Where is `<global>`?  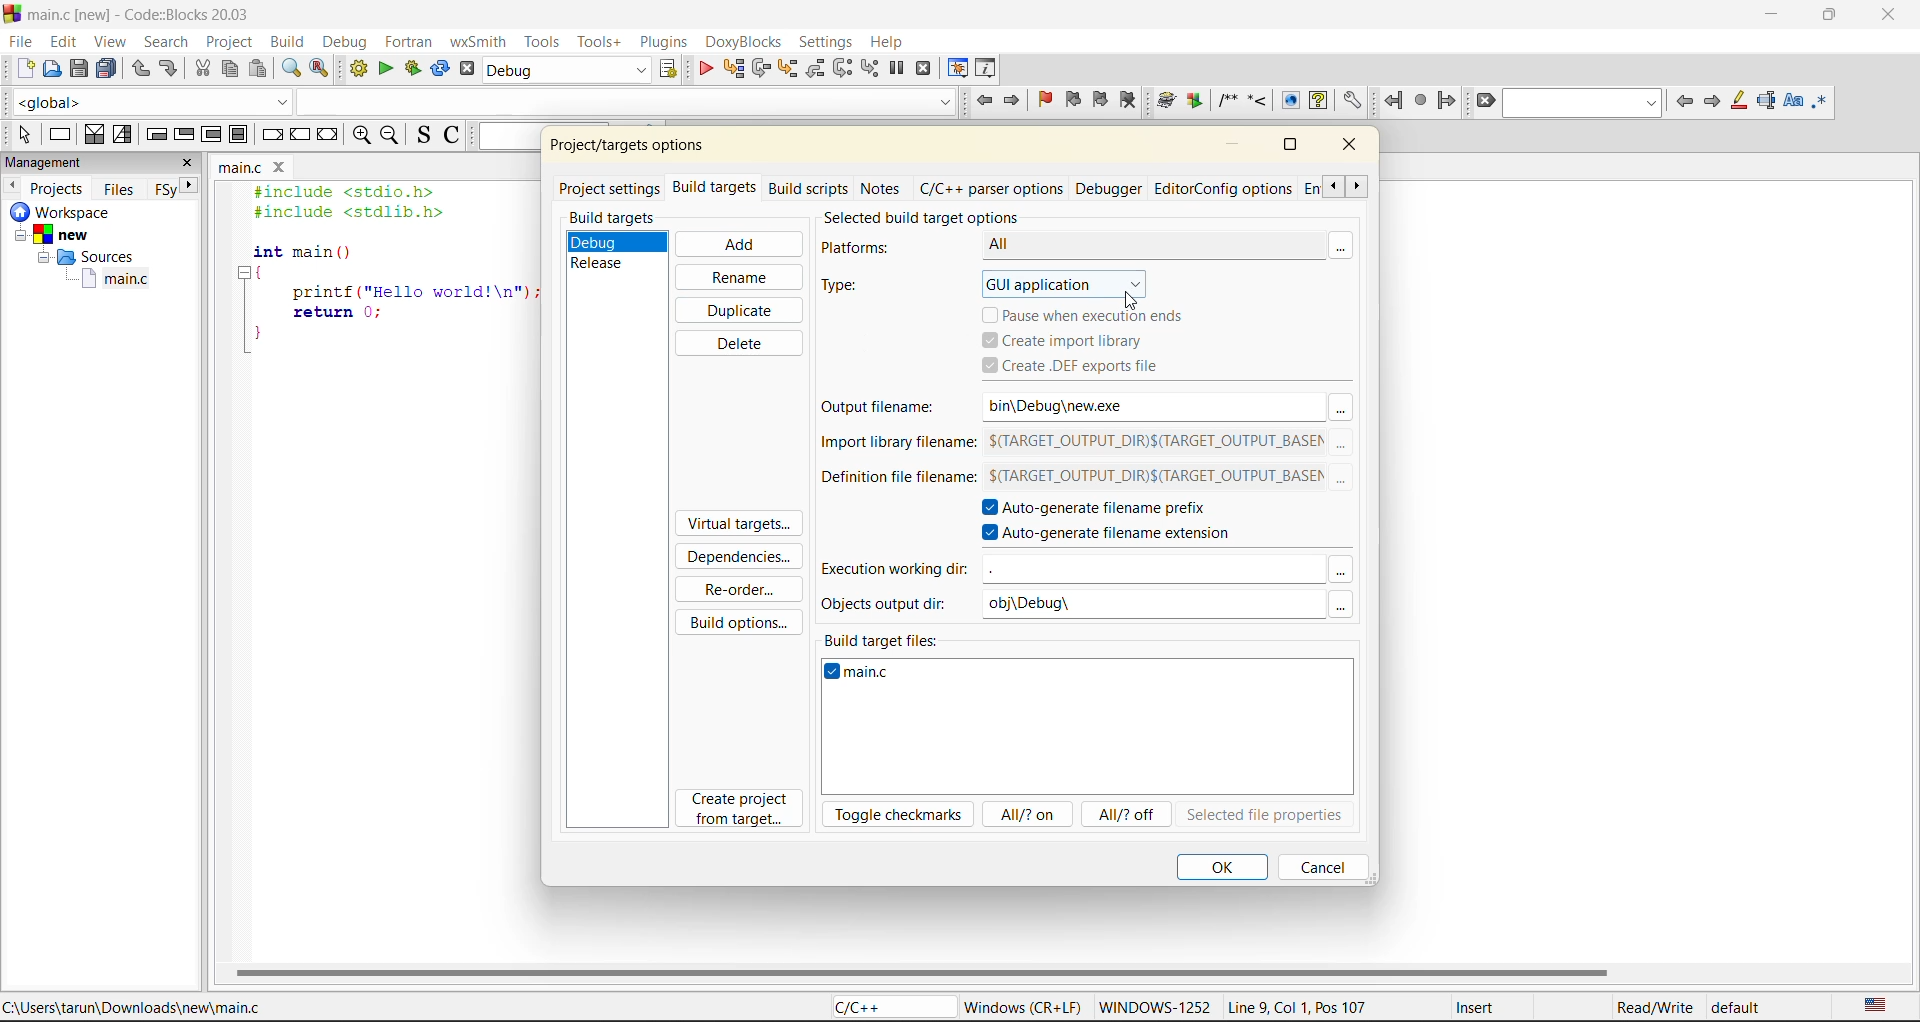 <global> is located at coordinates (152, 100).